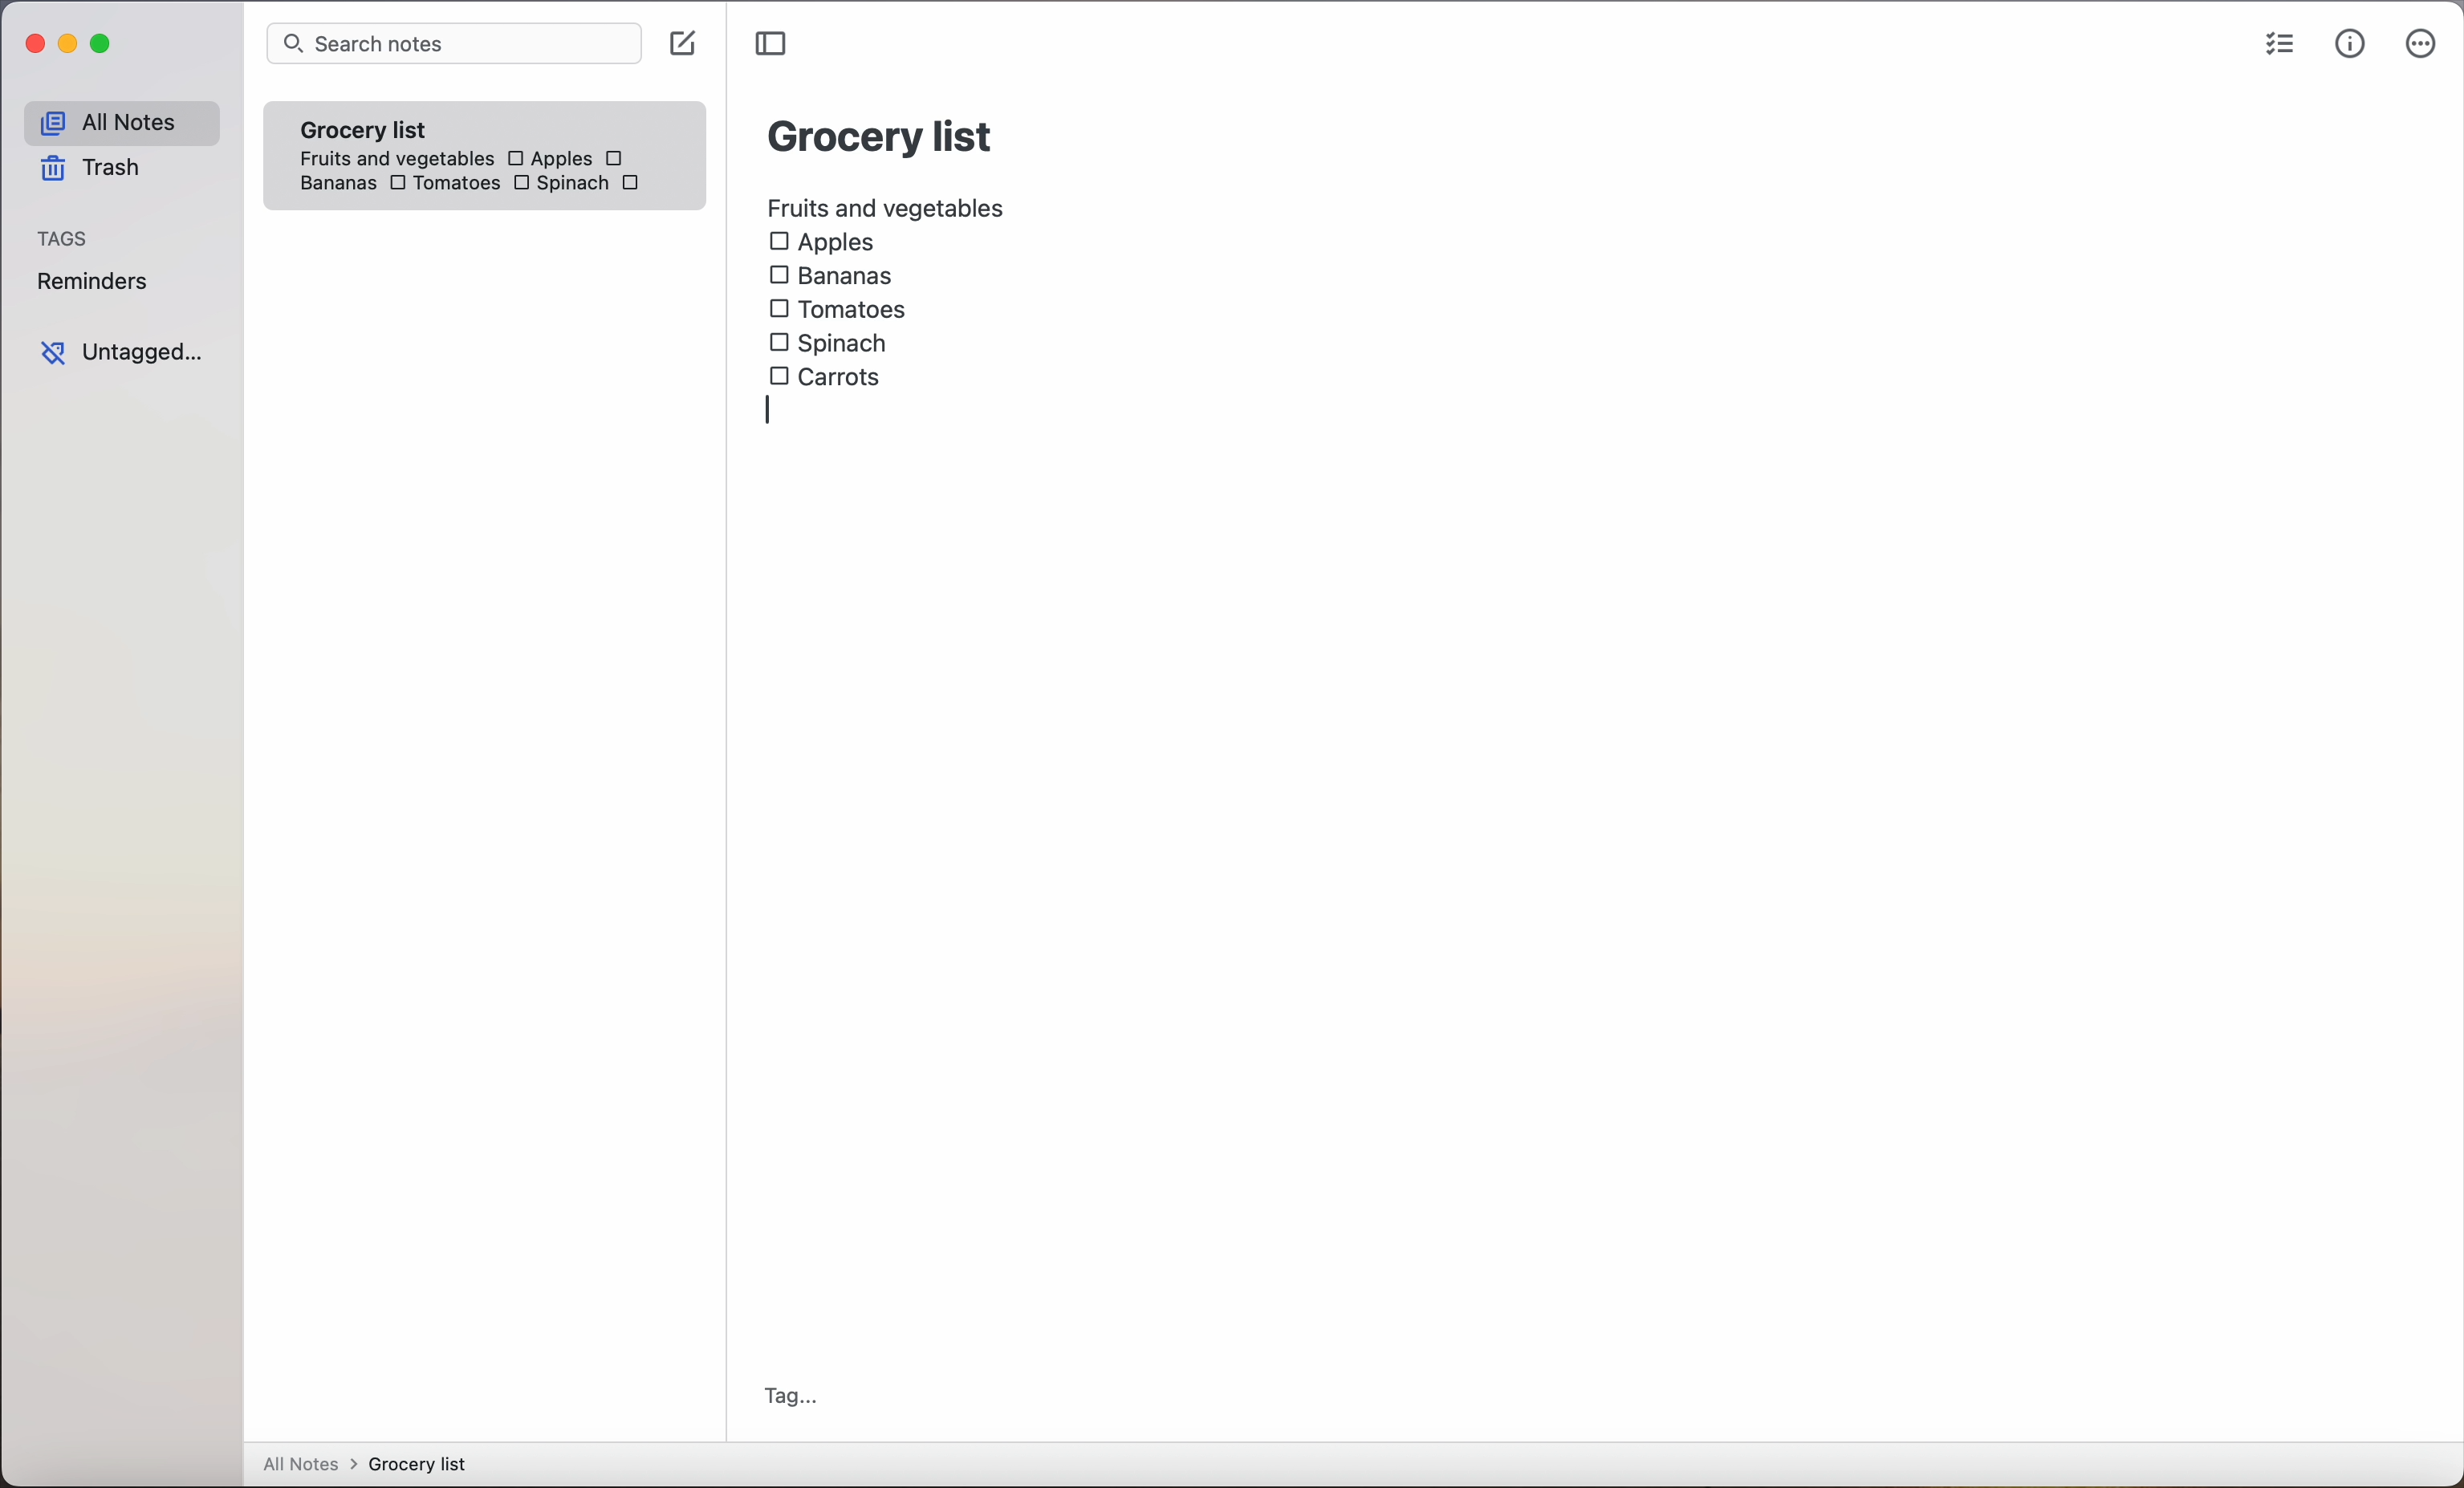  Describe the element at coordinates (888, 205) in the screenshot. I see `fruits and vegetables` at that location.